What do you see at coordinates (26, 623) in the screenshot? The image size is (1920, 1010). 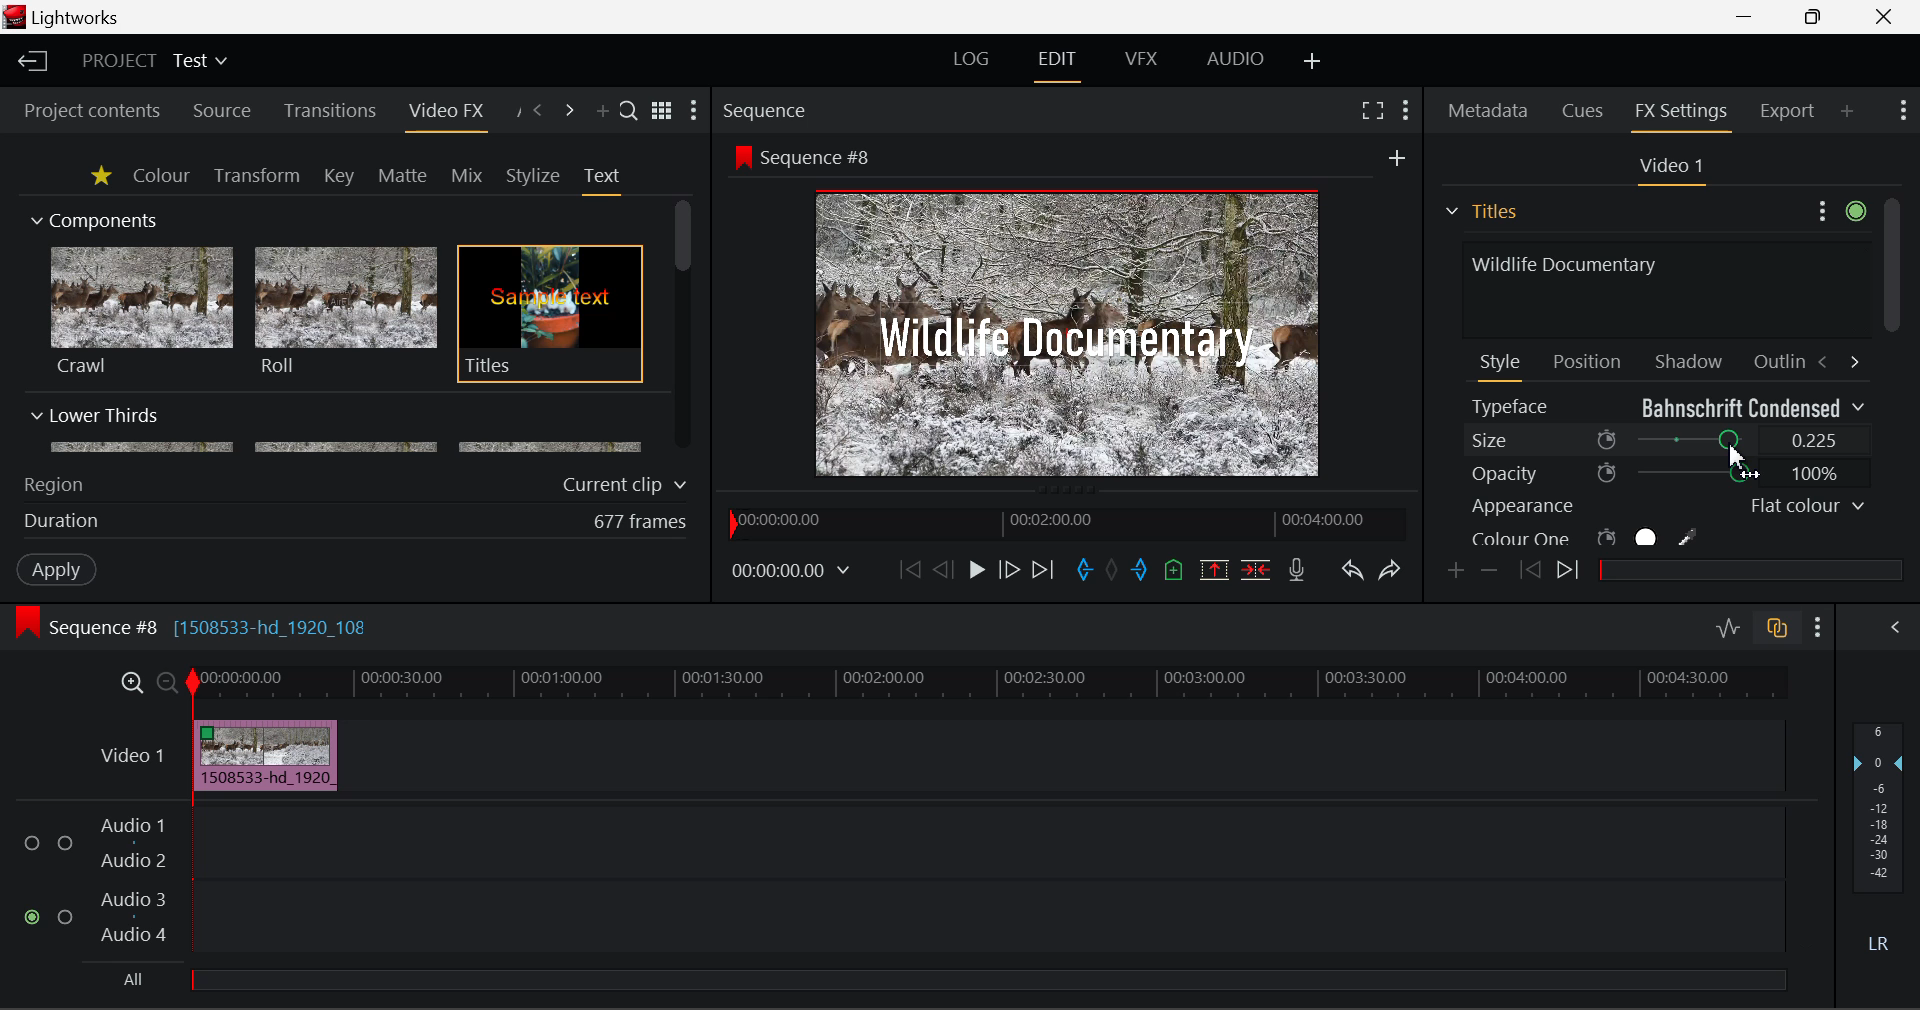 I see `icon` at bounding box center [26, 623].